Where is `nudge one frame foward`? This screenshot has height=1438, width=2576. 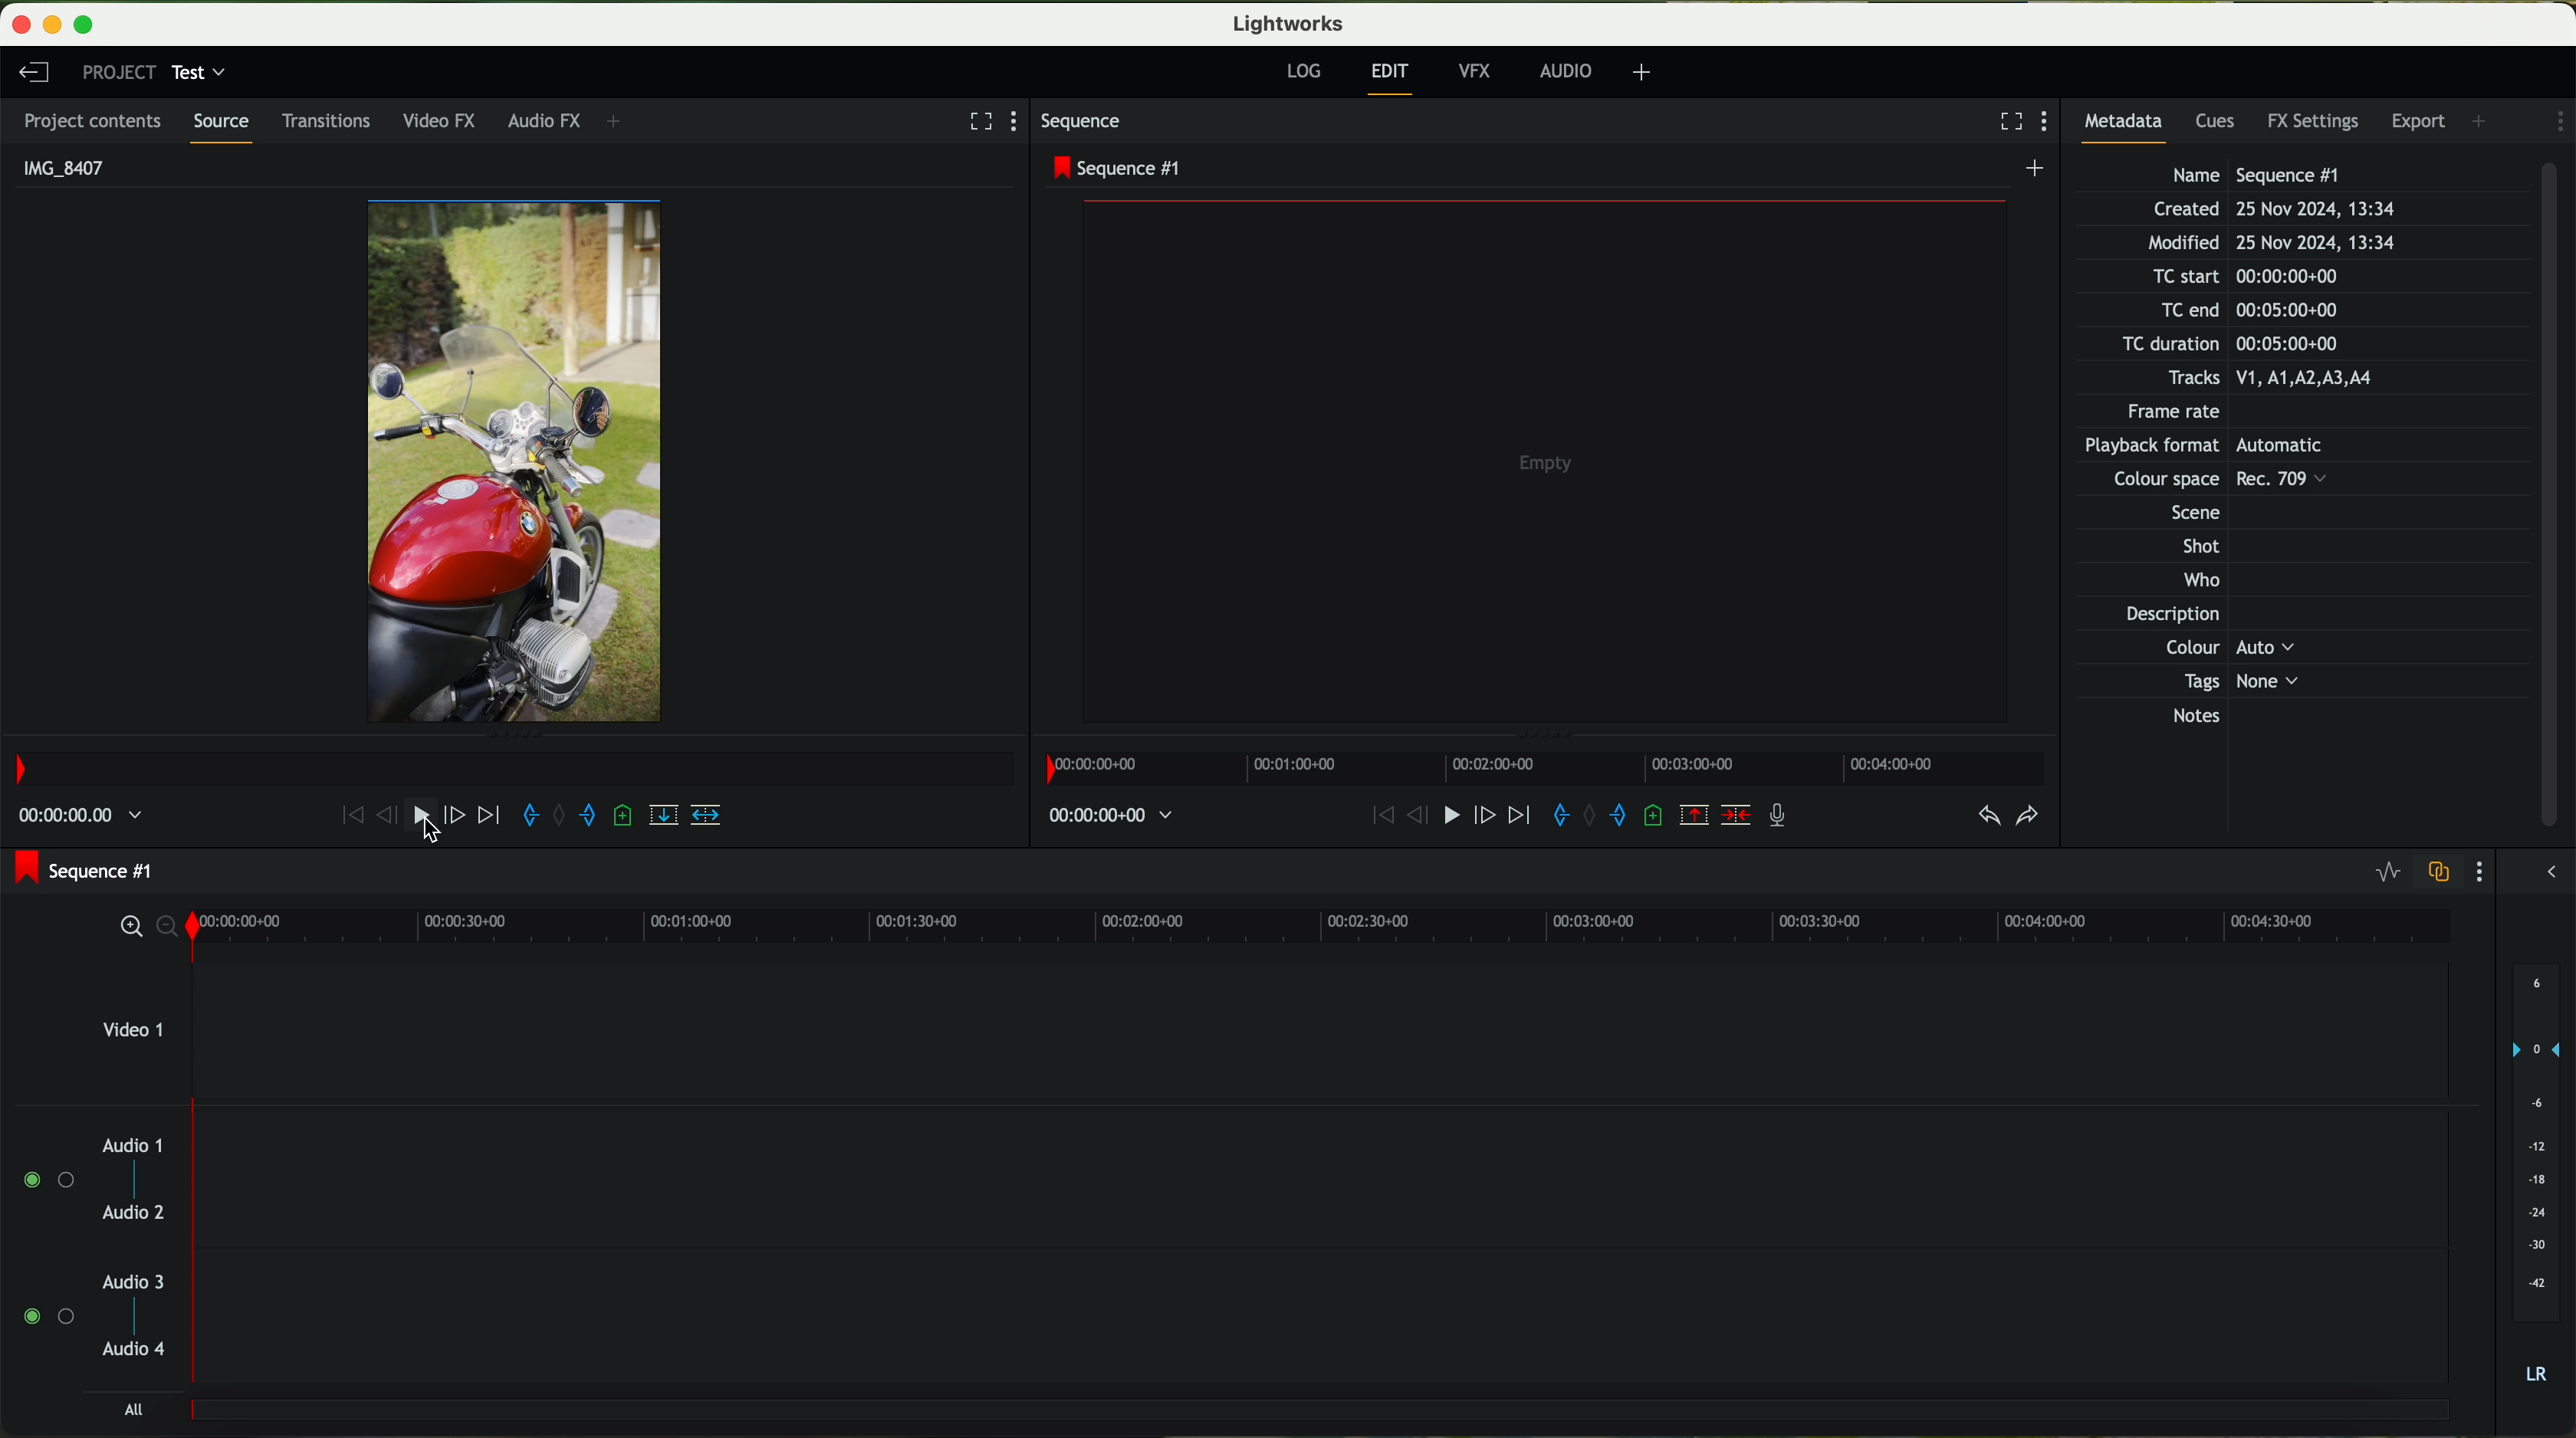 nudge one frame foward is located at coordinates (1479, 816).